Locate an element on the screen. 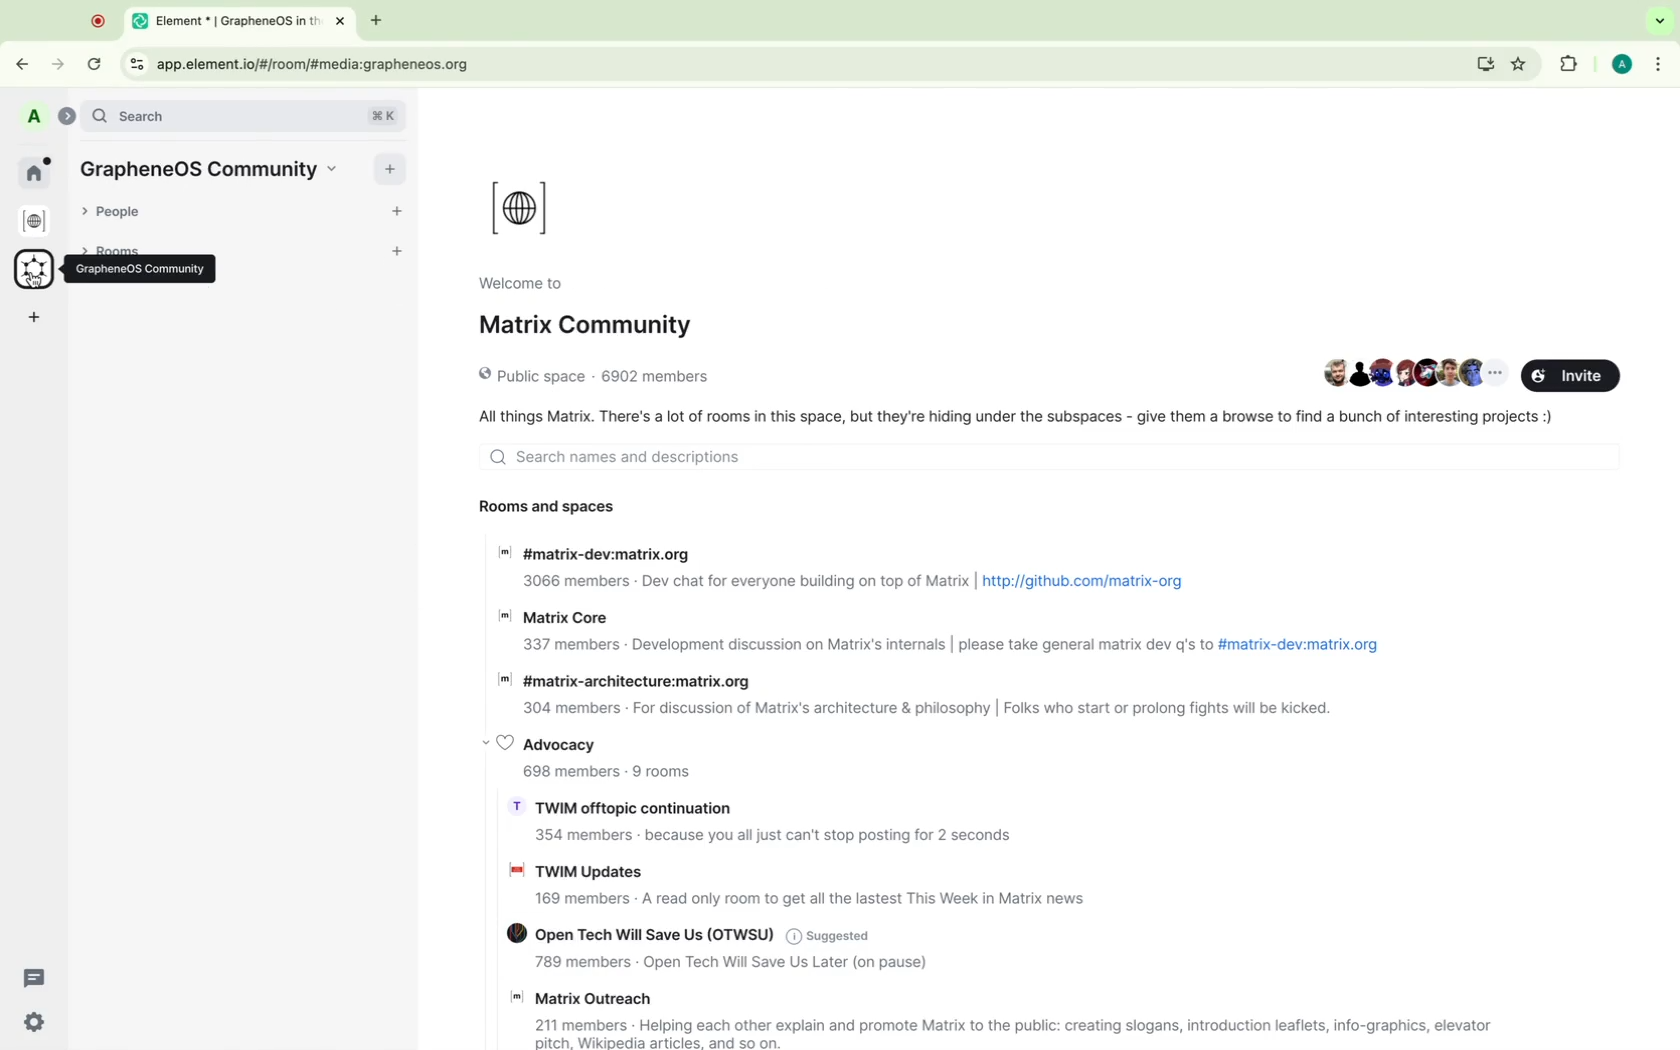 The height and width of the screenshot is (1050, 1680). 6902 members is located at coordinates (656, 375).